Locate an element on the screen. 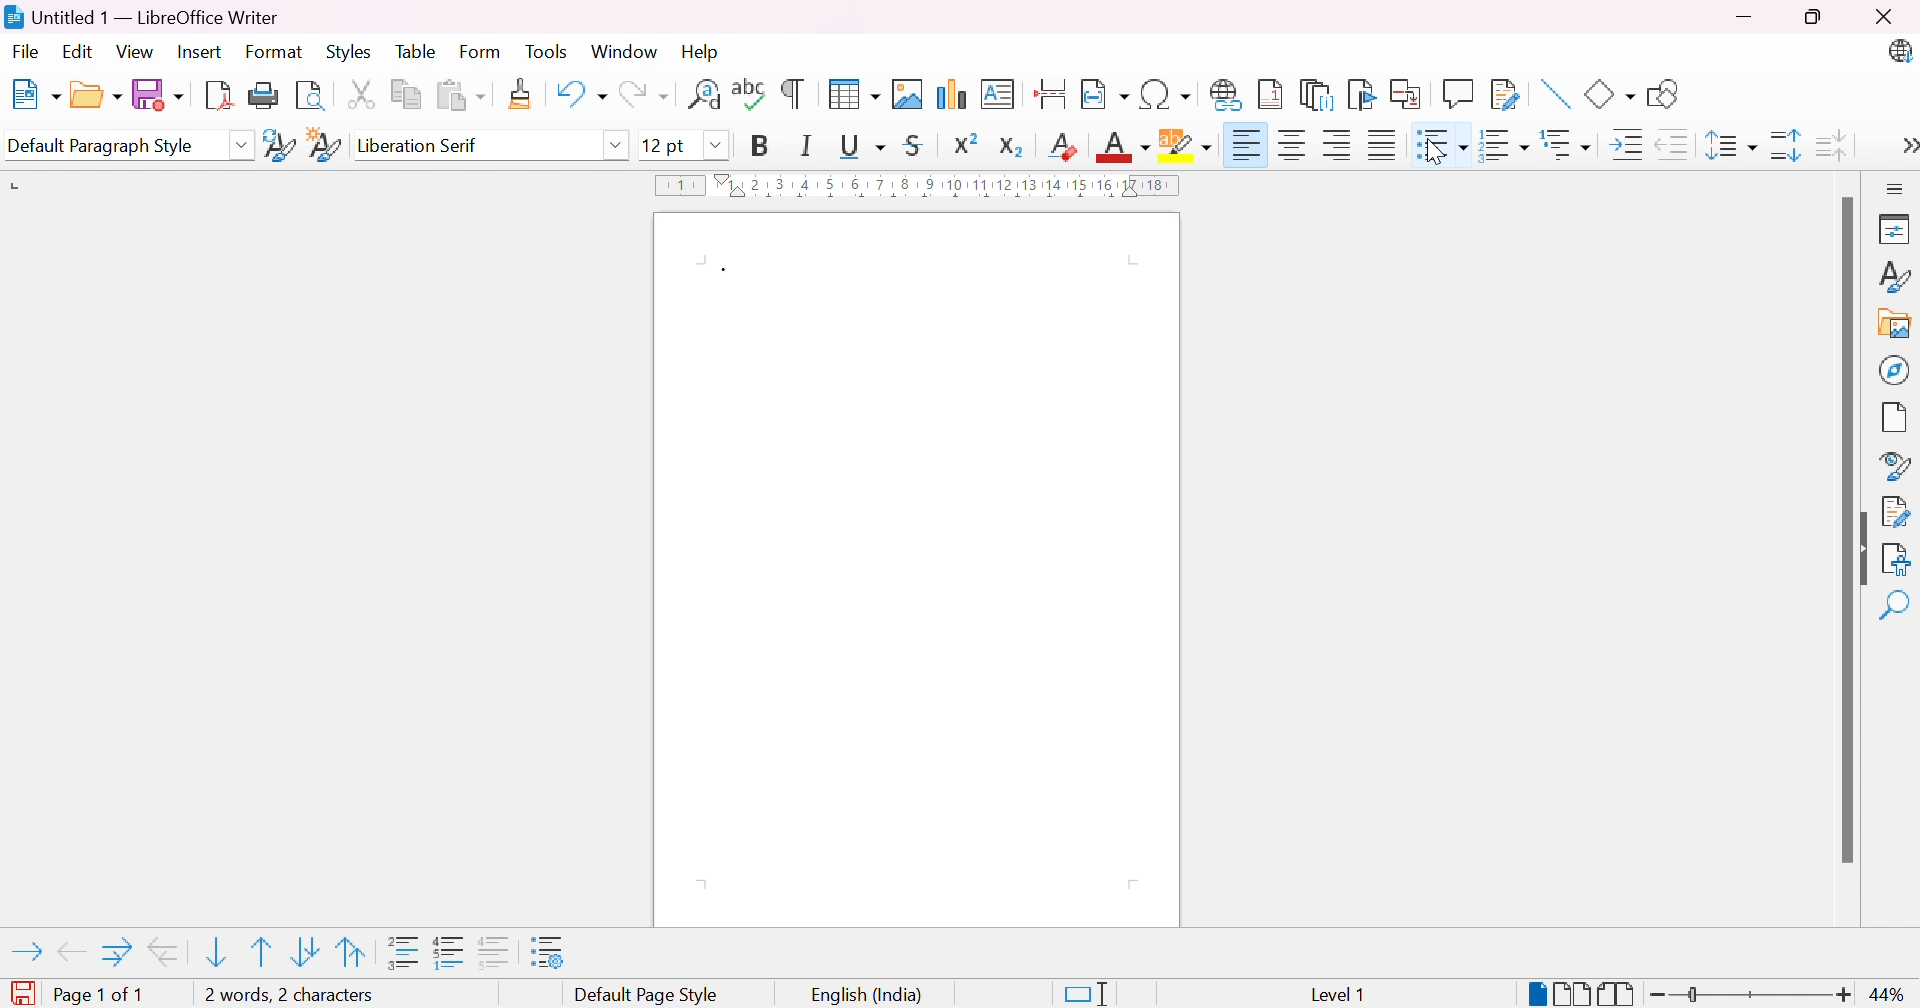 The height and width of the screenshot is (1008, 1920). pointer cursor is located at coordinates (1435, 154).